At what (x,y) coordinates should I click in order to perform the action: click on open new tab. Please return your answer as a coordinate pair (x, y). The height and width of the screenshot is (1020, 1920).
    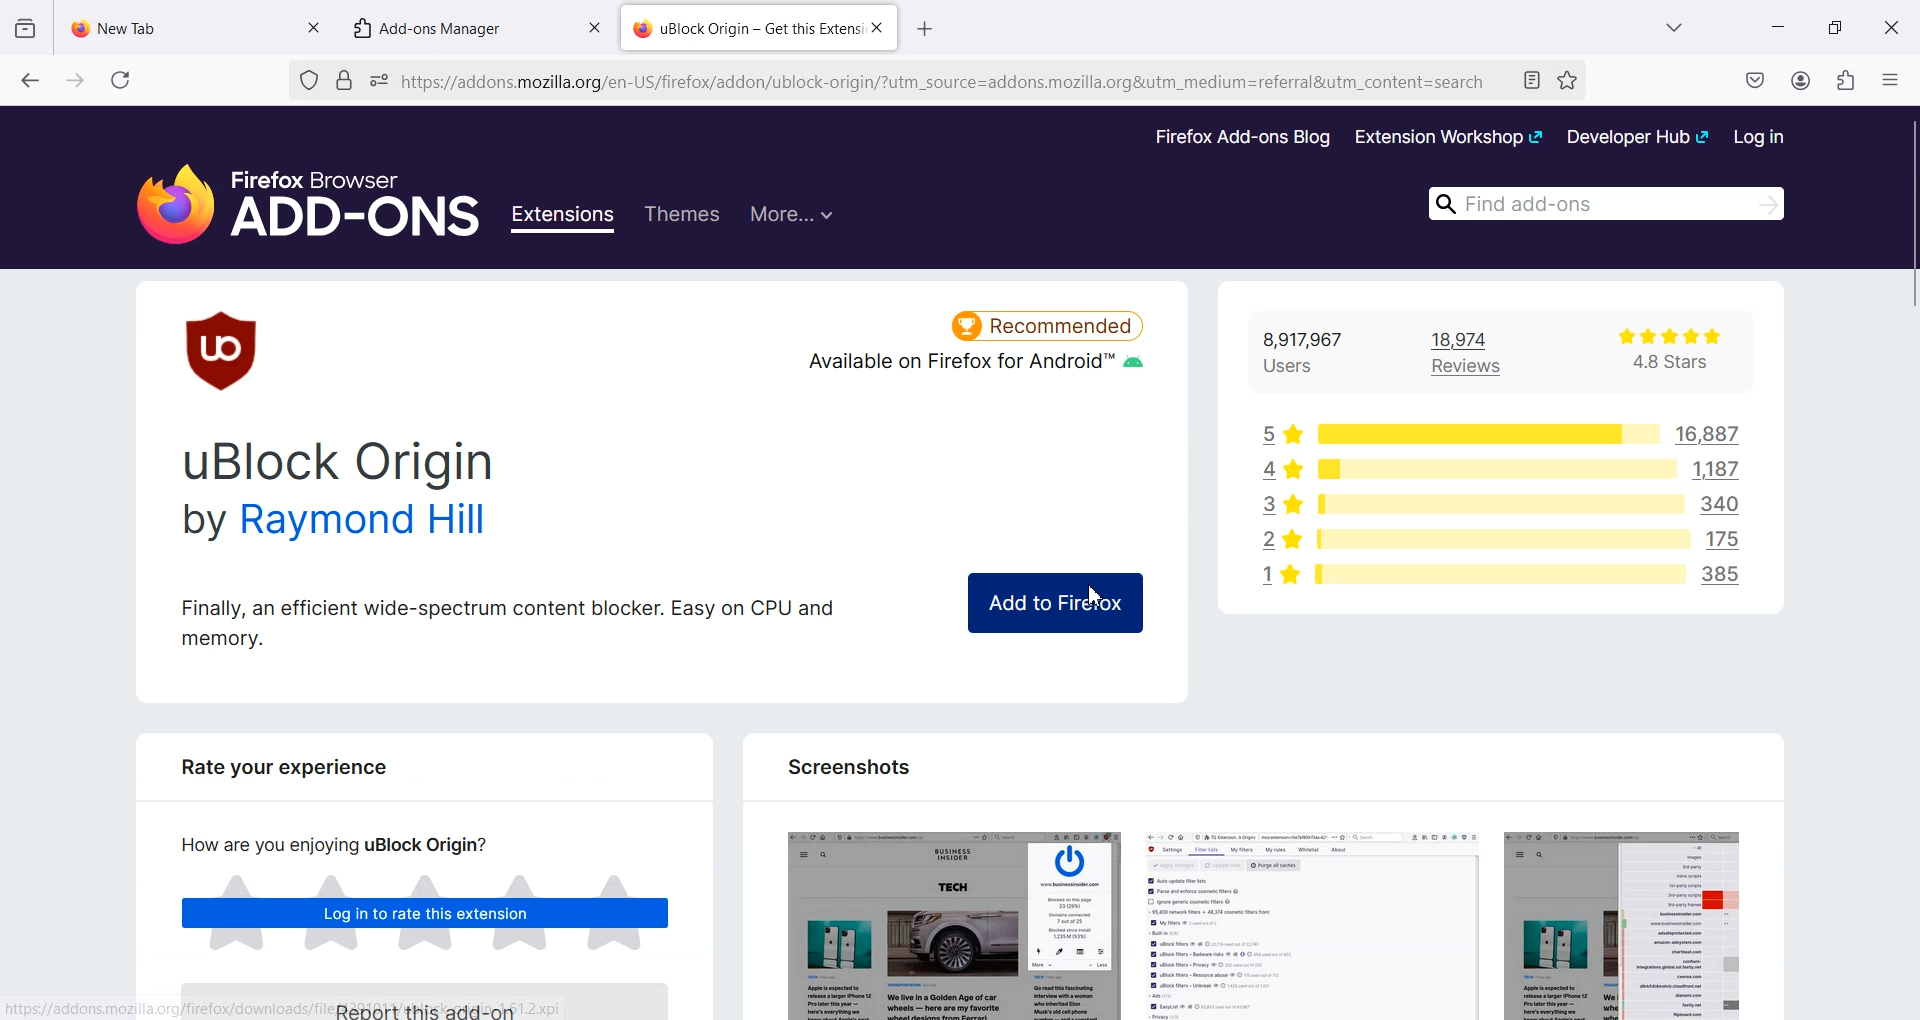
    Looking at the image, I should click on (929, 26).